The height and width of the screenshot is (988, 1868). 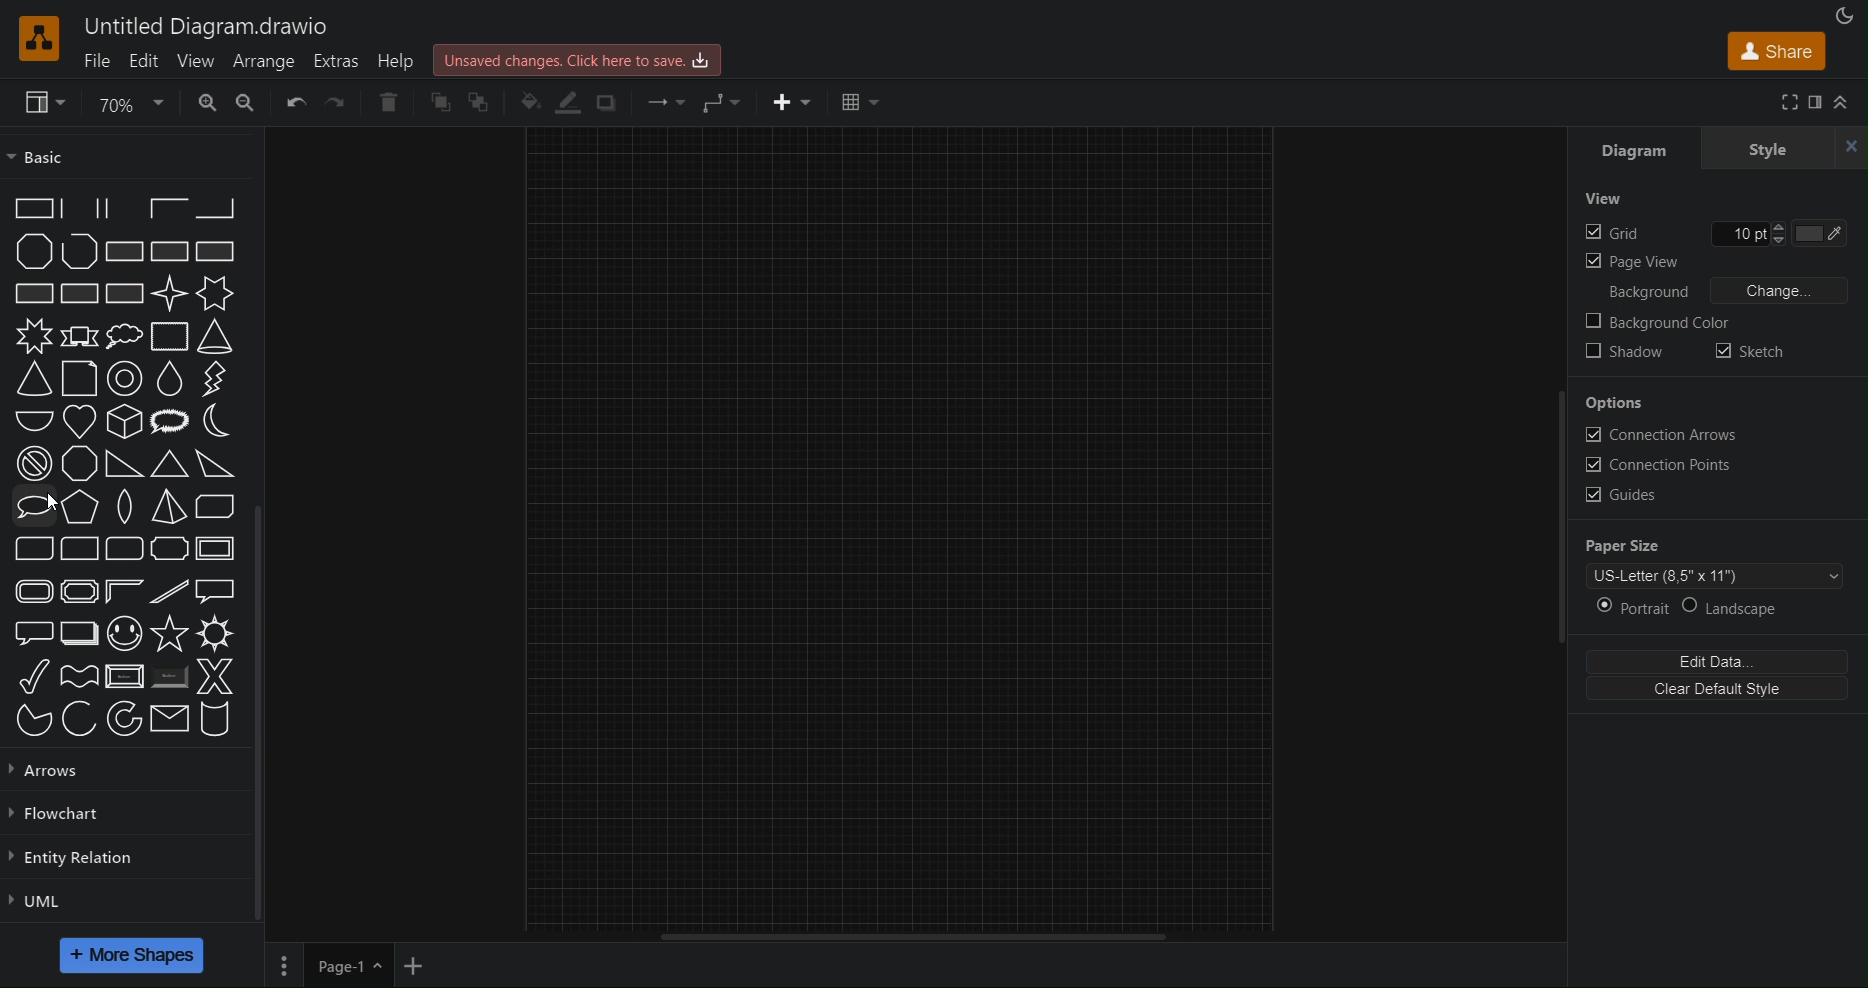 I want to click on Partial Rectangle, so click(x=29, y=207).